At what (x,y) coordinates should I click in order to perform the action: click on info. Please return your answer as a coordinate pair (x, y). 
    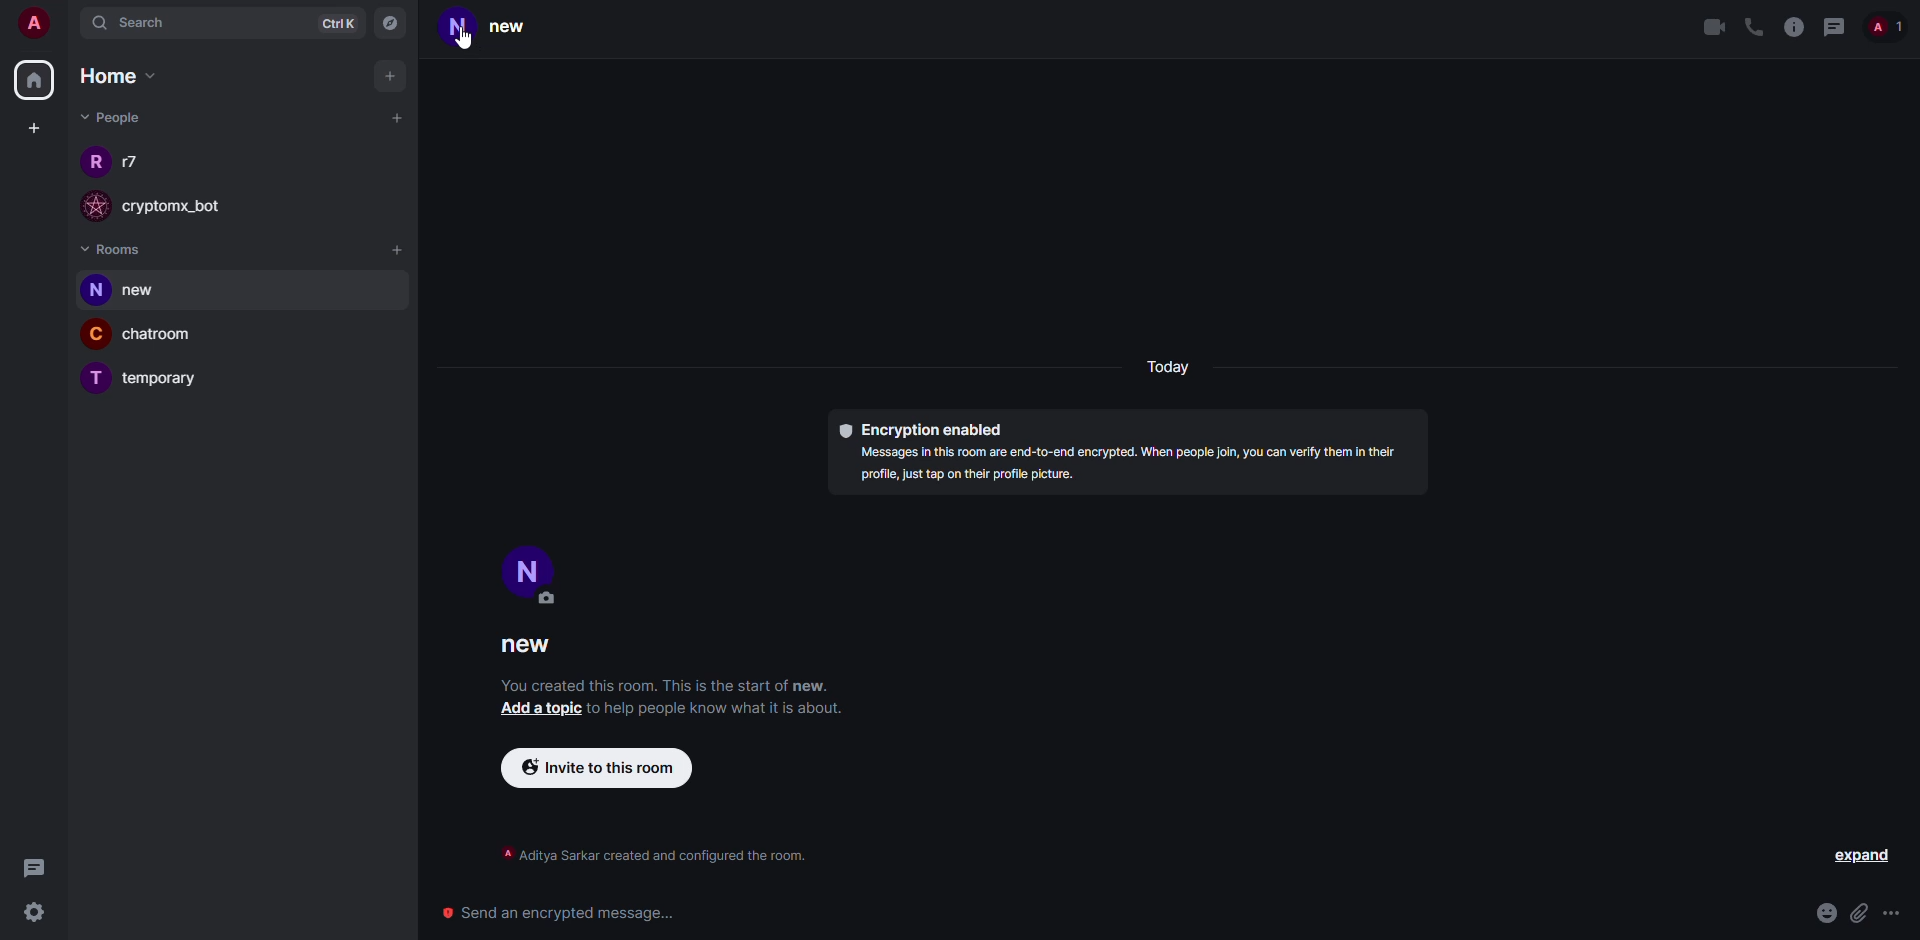
    Looking at the image, I should click on (1792, 26).